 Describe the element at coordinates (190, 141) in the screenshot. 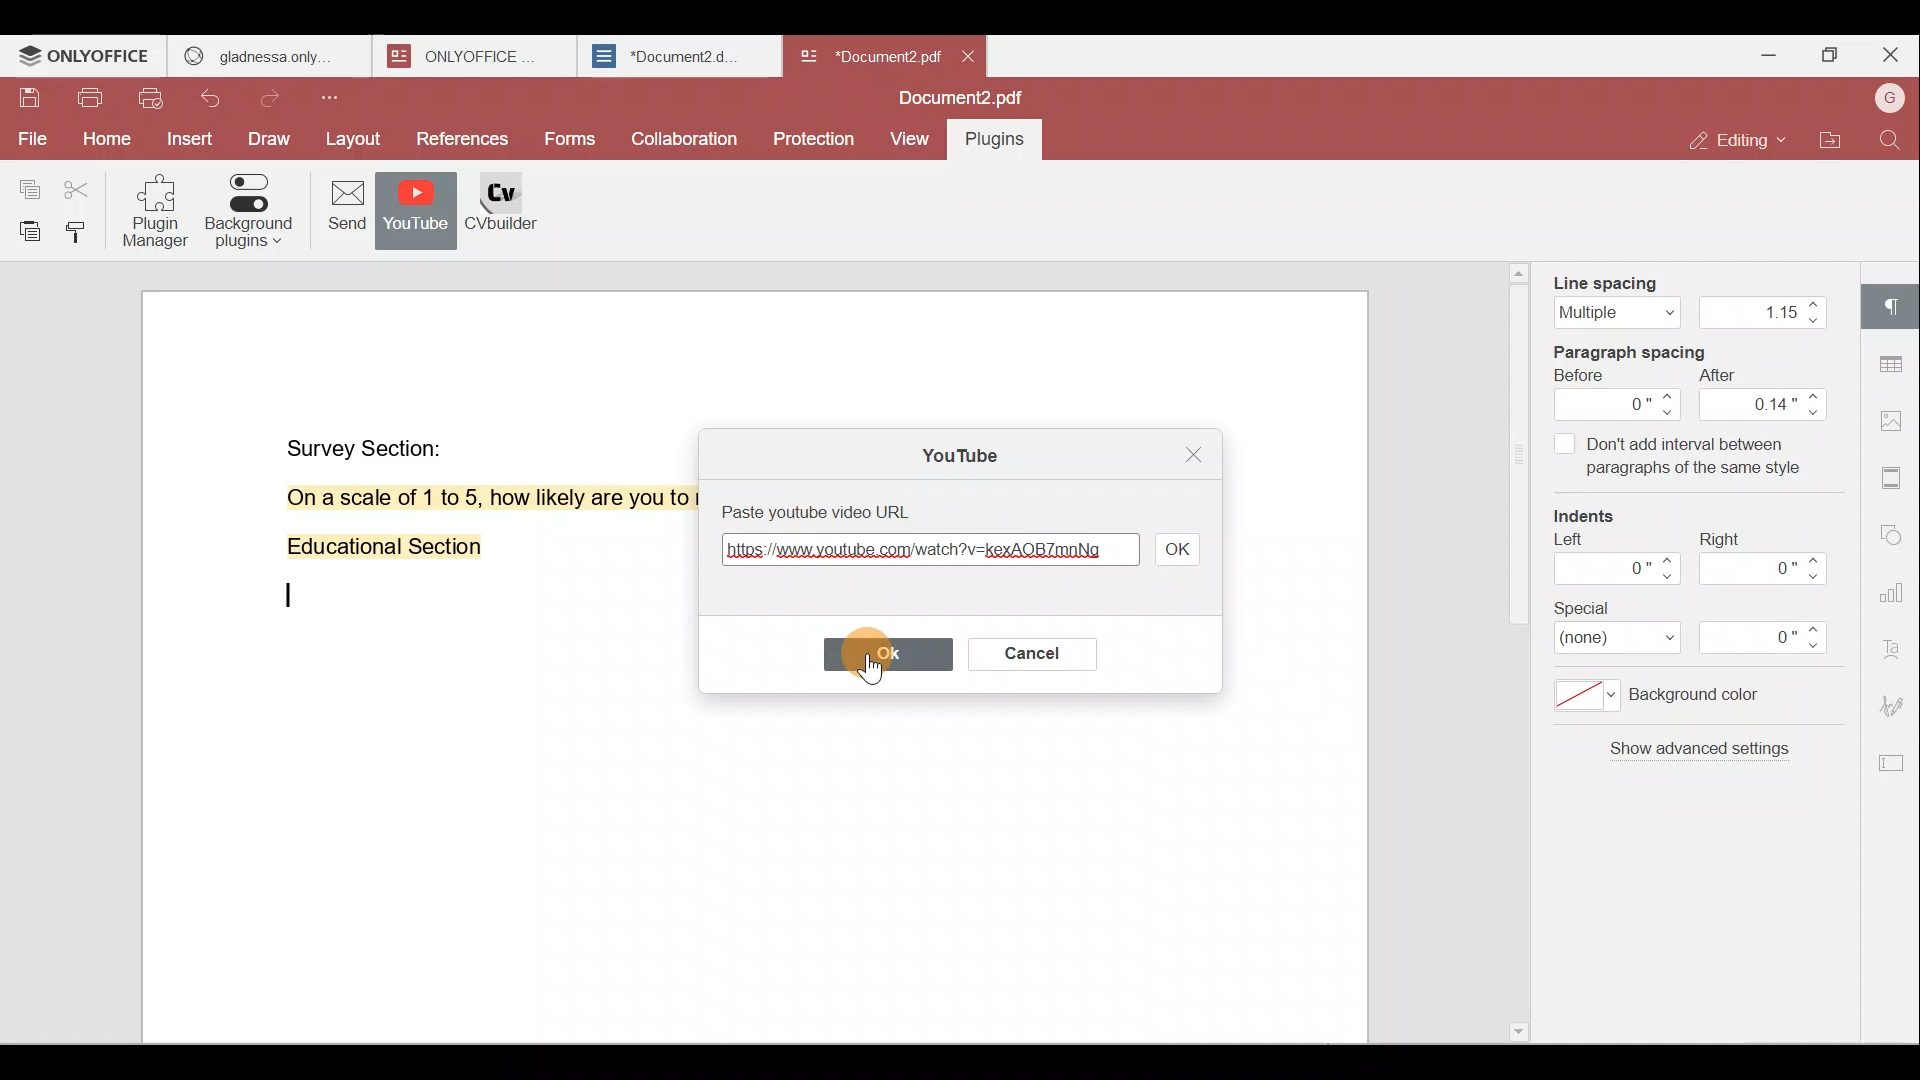

I see `Insert` at that location.